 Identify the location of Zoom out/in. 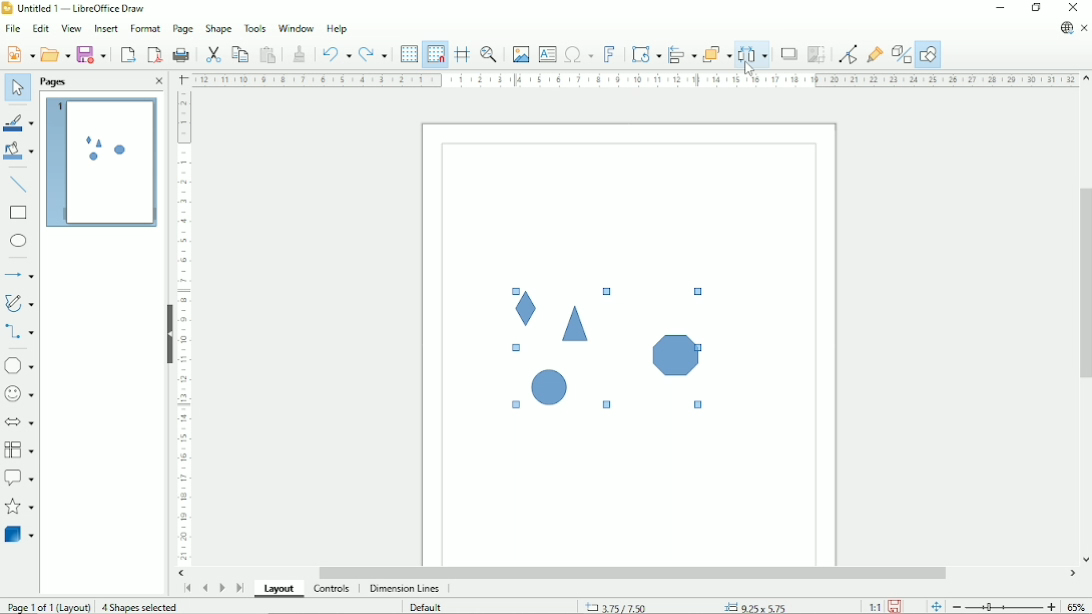
(1003, 607).